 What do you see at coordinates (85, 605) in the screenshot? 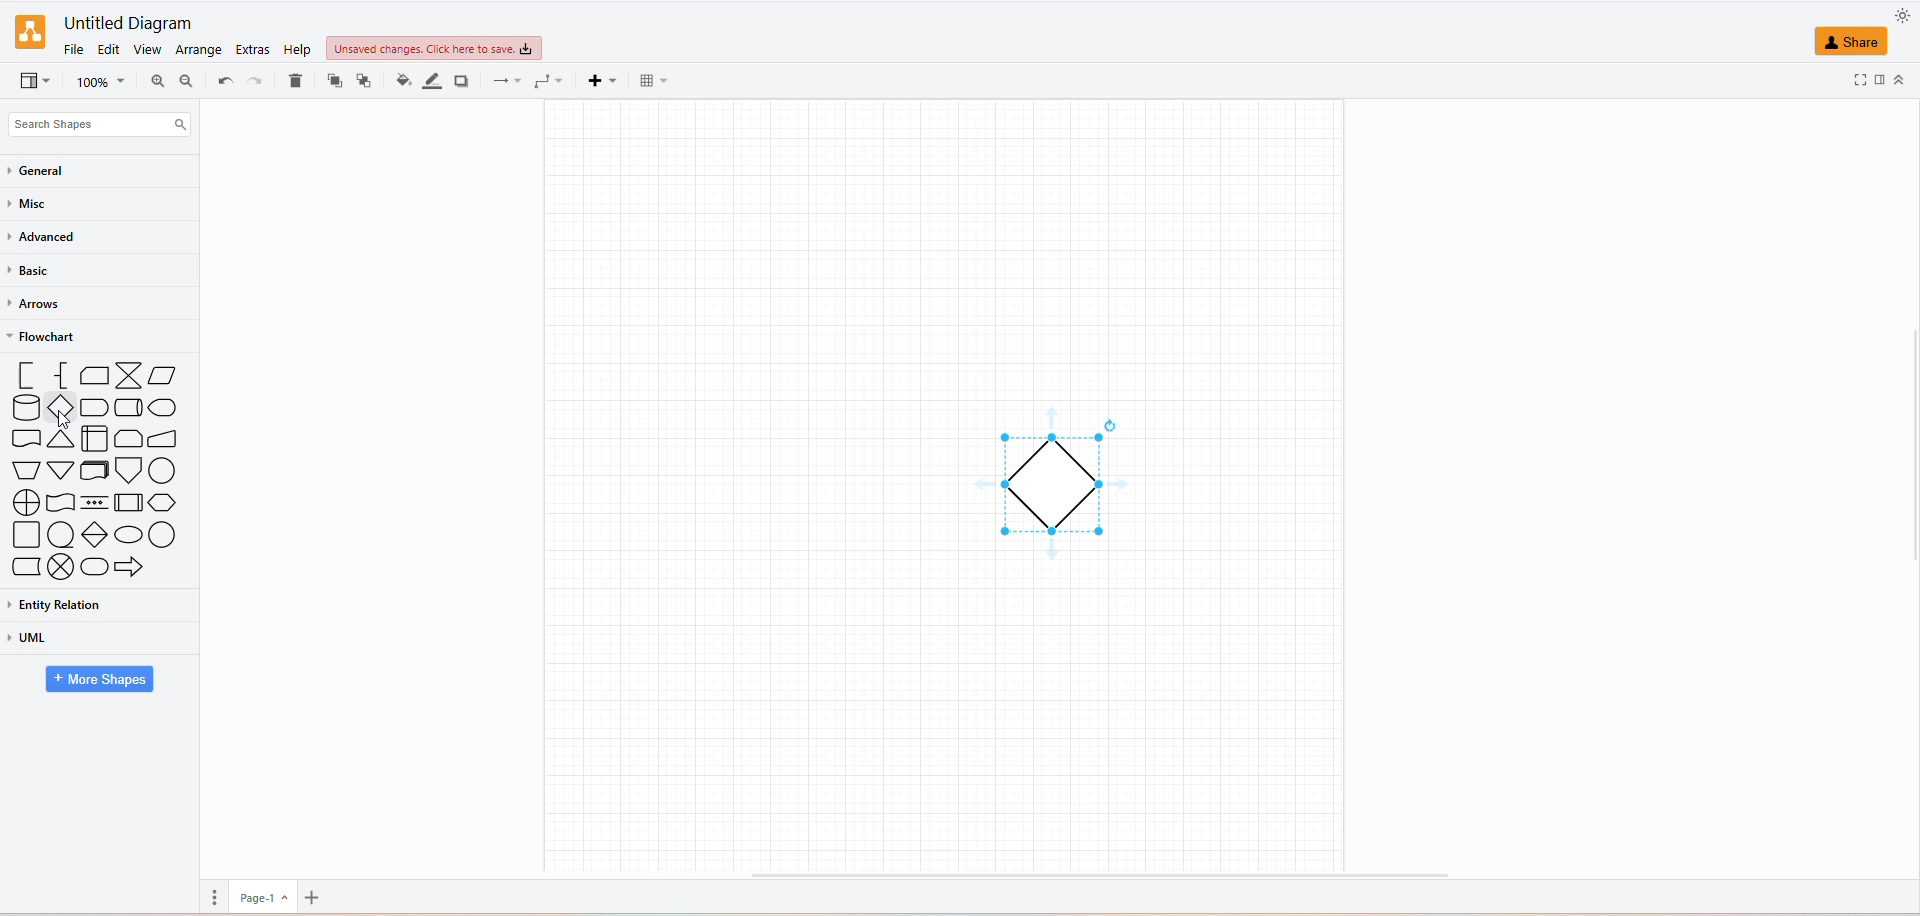
I see `ENTITY RELATION` at bounding box center [85, 605].